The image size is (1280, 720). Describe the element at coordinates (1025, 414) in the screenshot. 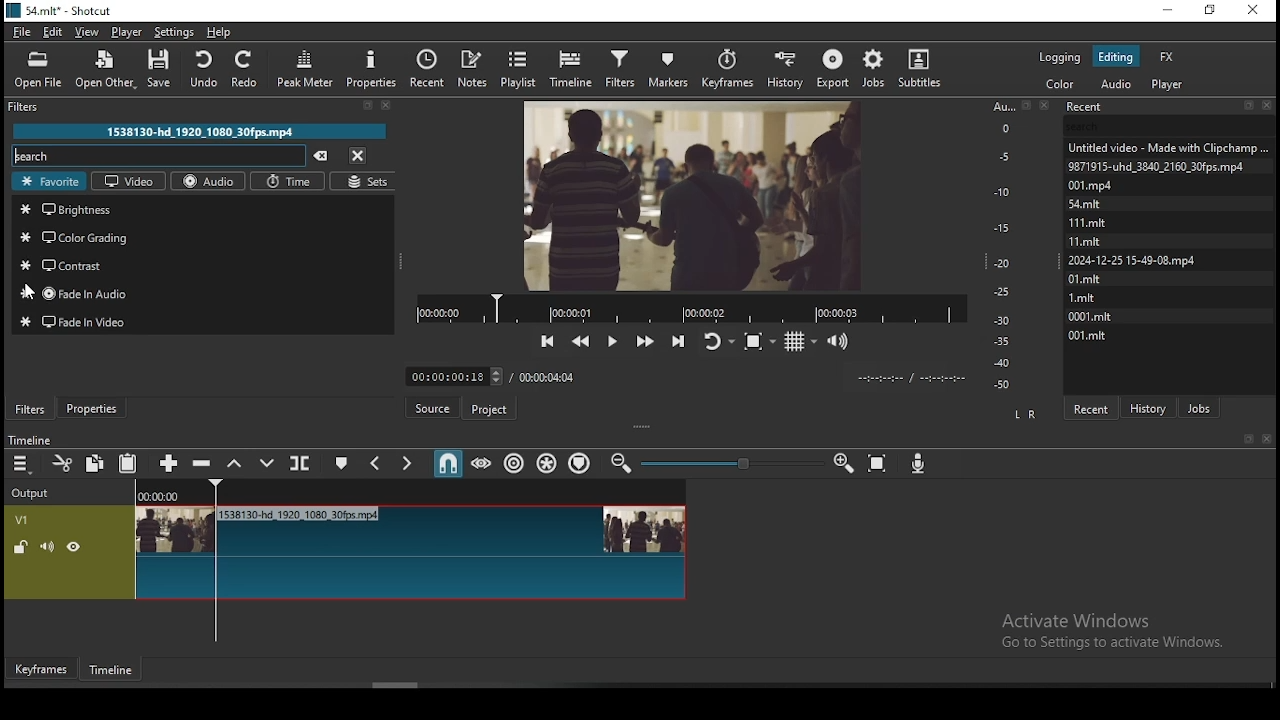

I see `L R` at that location.